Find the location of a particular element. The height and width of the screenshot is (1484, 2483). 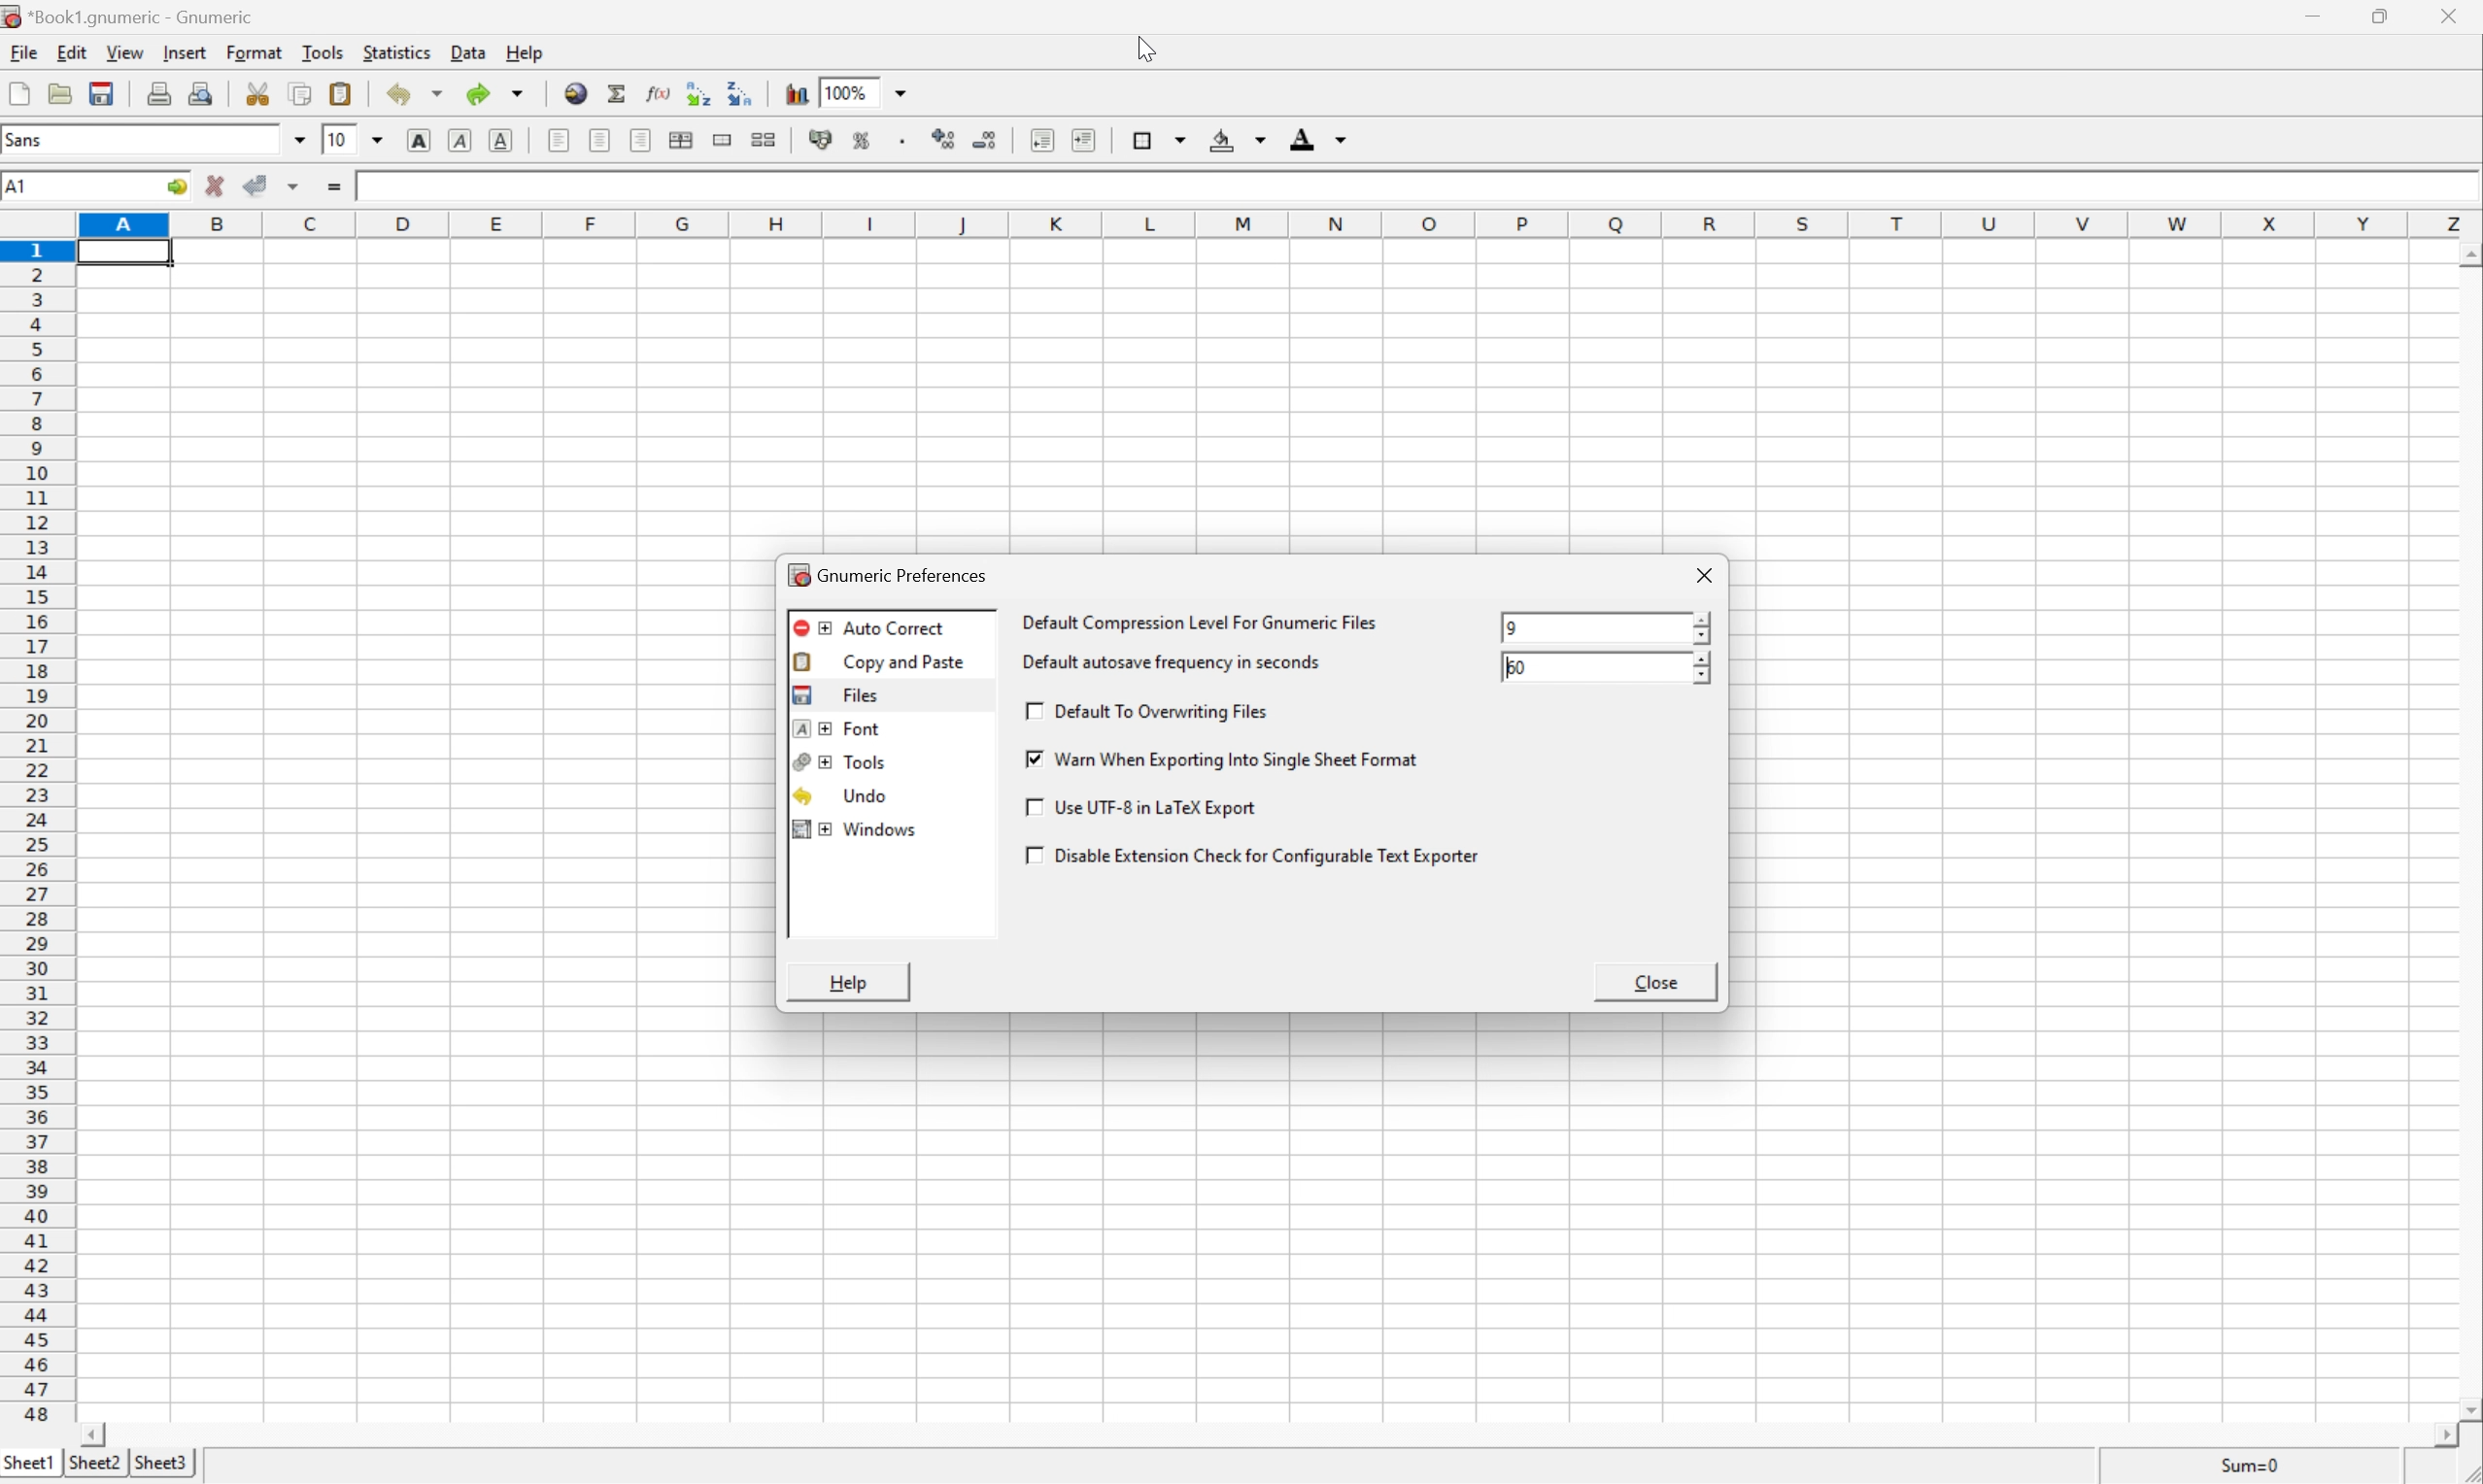

minimize is located at coordinates (2316, 17).